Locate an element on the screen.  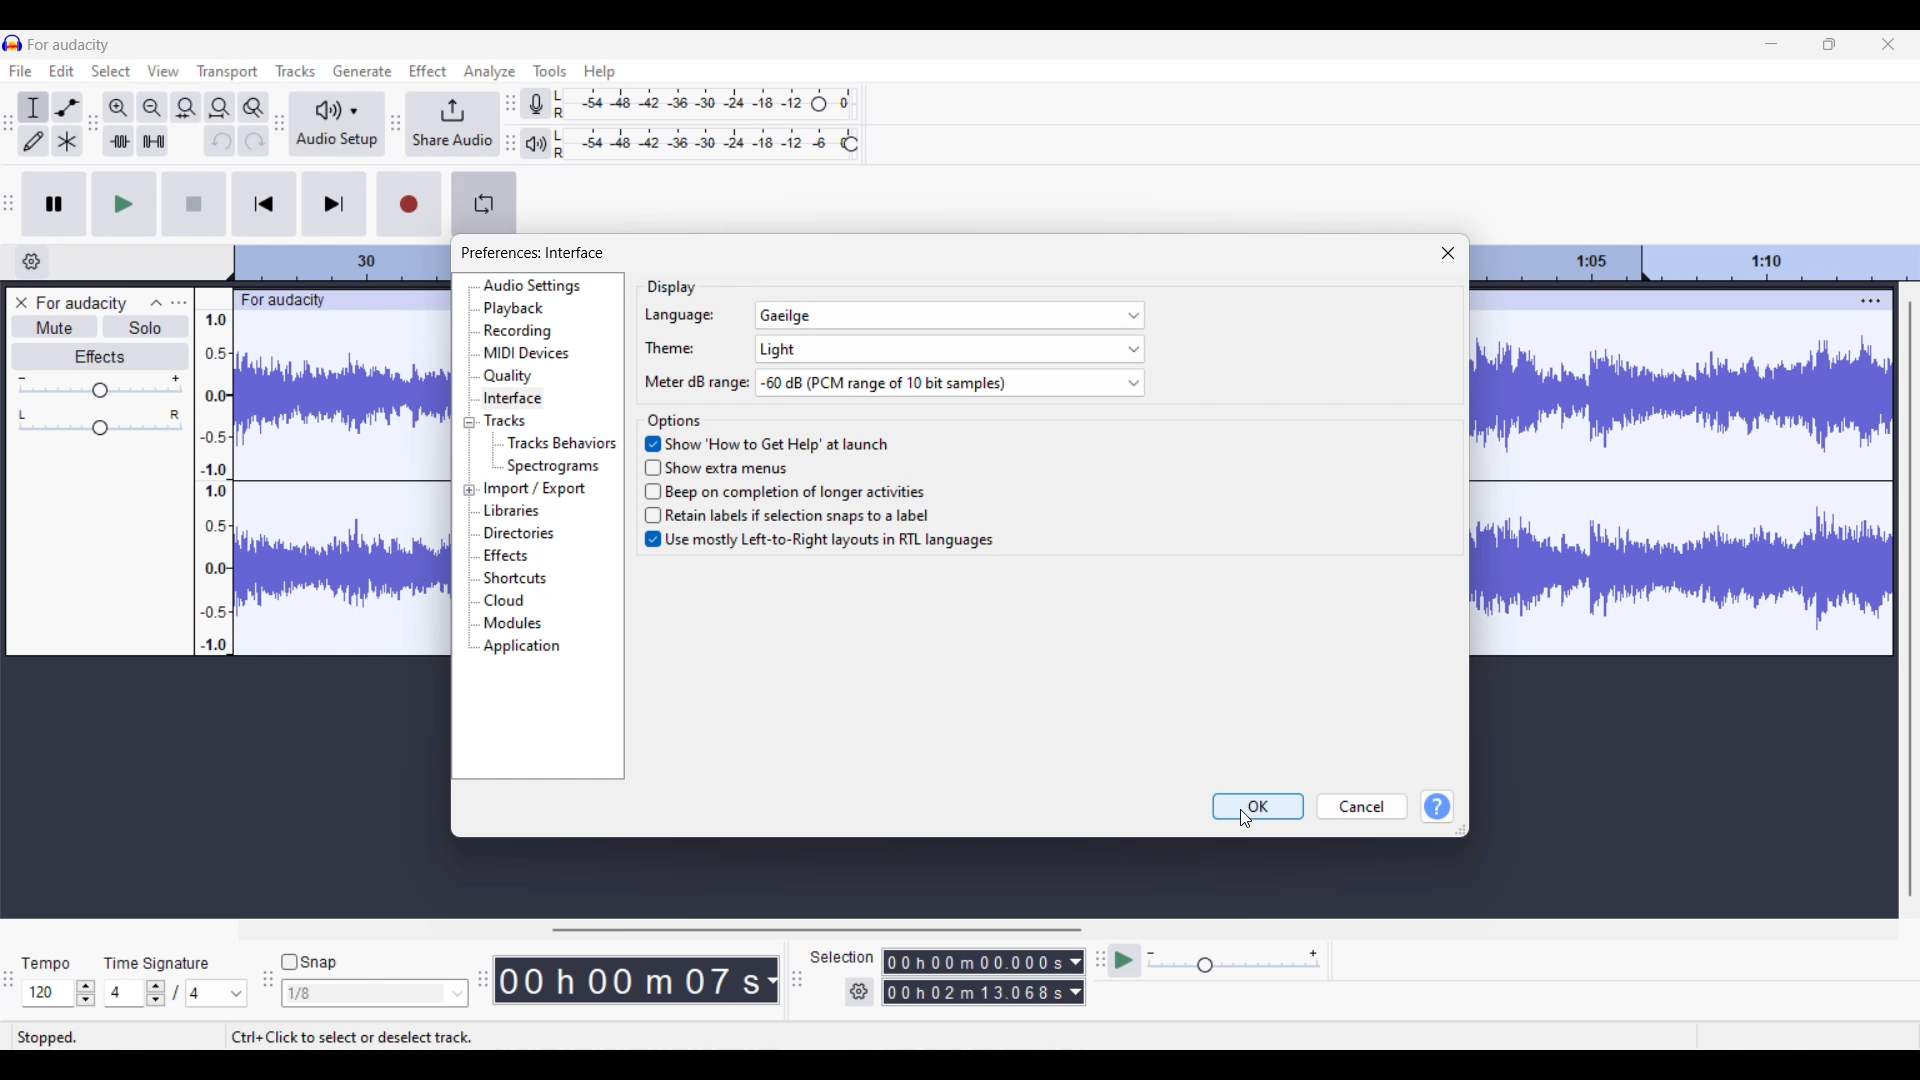
Meter dB range is located at coordinates (691, 383).